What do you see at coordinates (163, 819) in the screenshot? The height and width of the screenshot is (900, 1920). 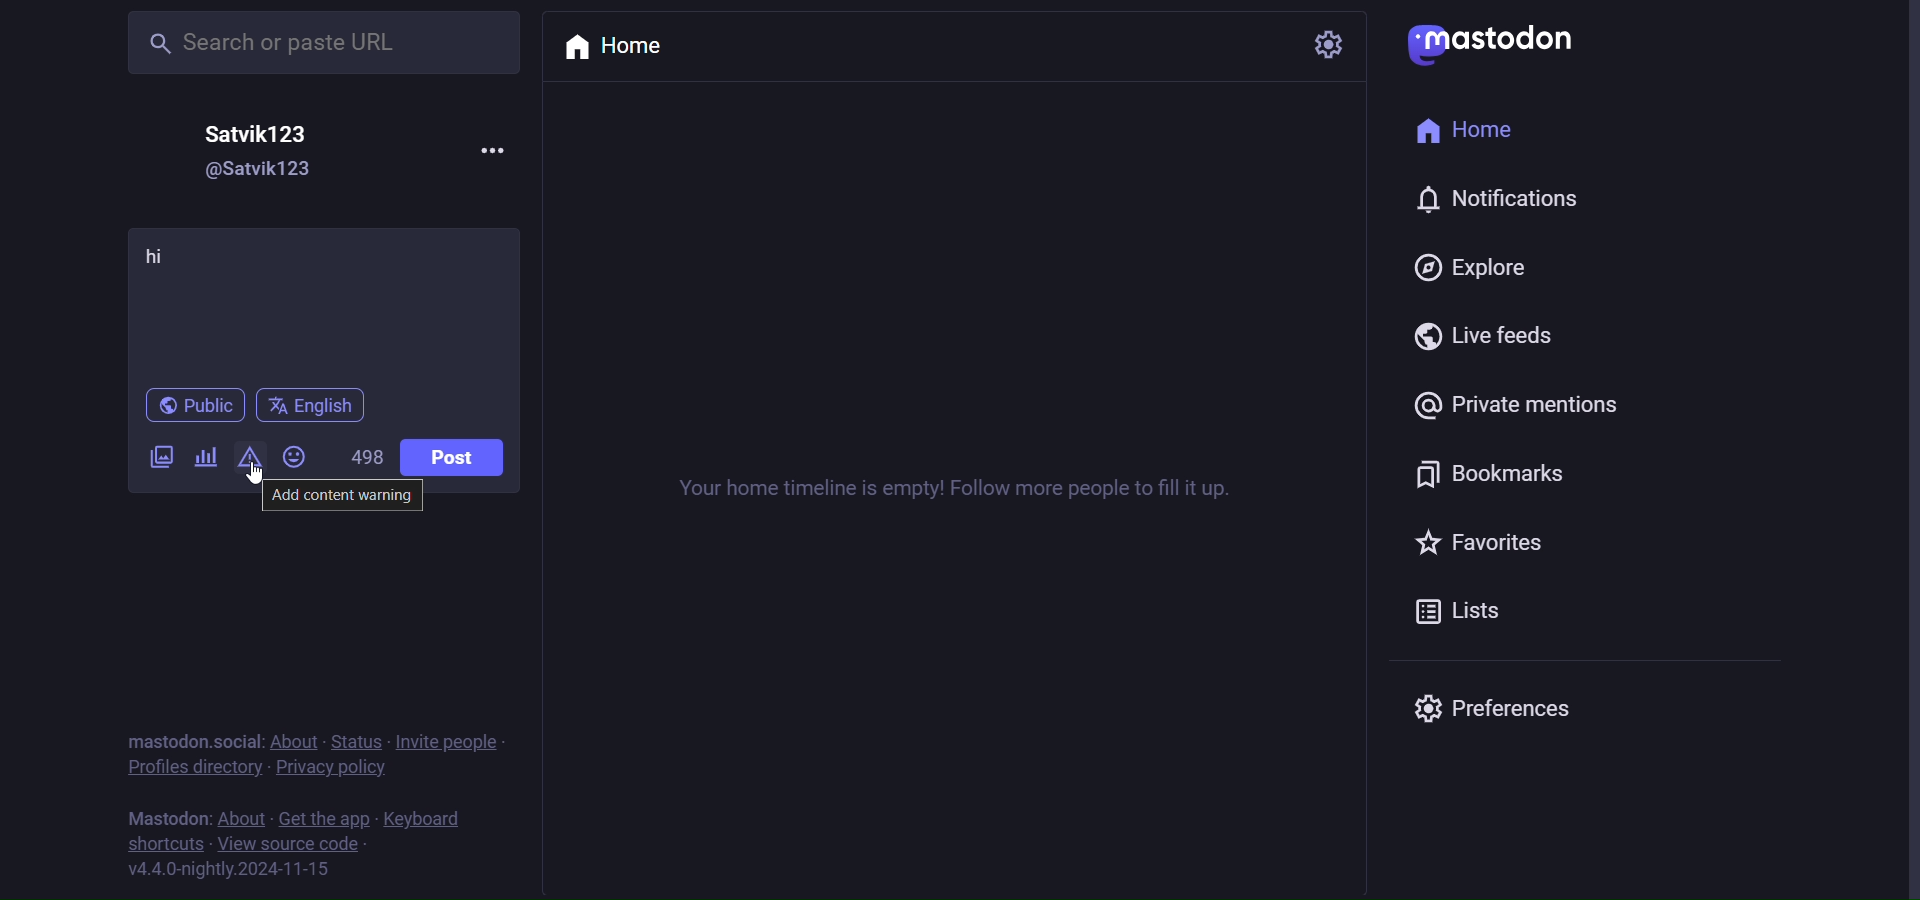 I see `text` at bounding box center [163, 819].